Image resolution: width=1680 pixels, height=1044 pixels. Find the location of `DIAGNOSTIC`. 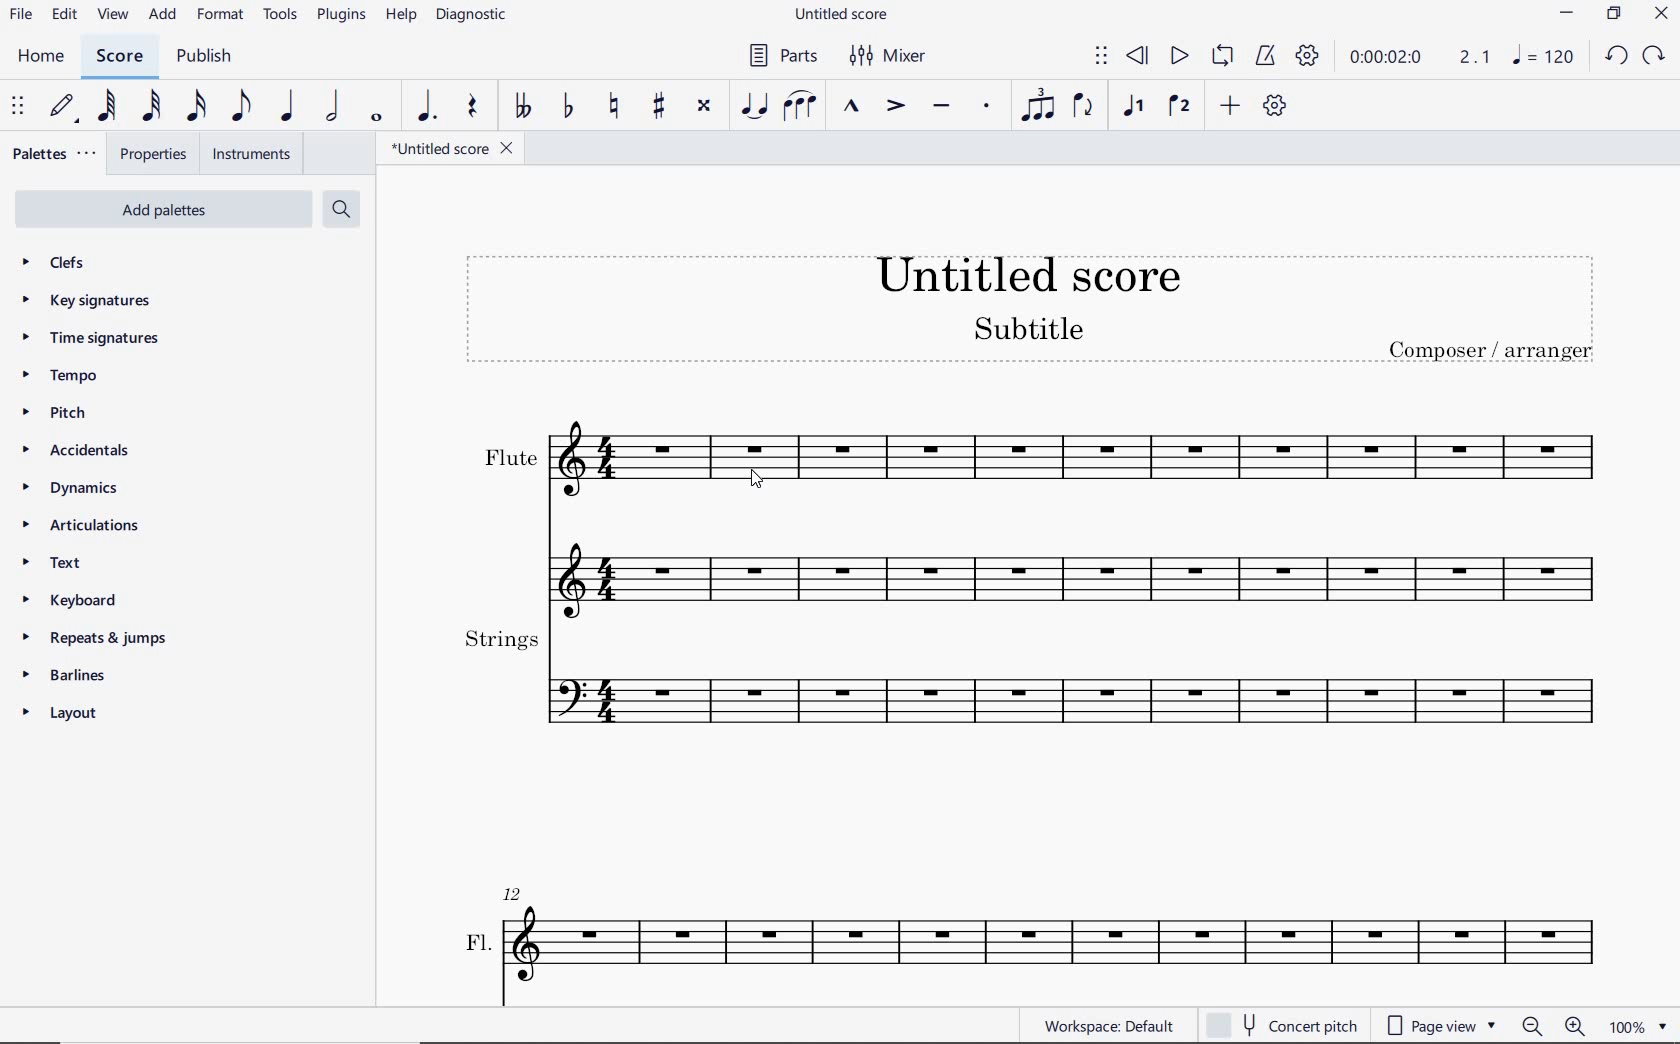

DIAGNOSTIC is located at coordinates (474, 16).